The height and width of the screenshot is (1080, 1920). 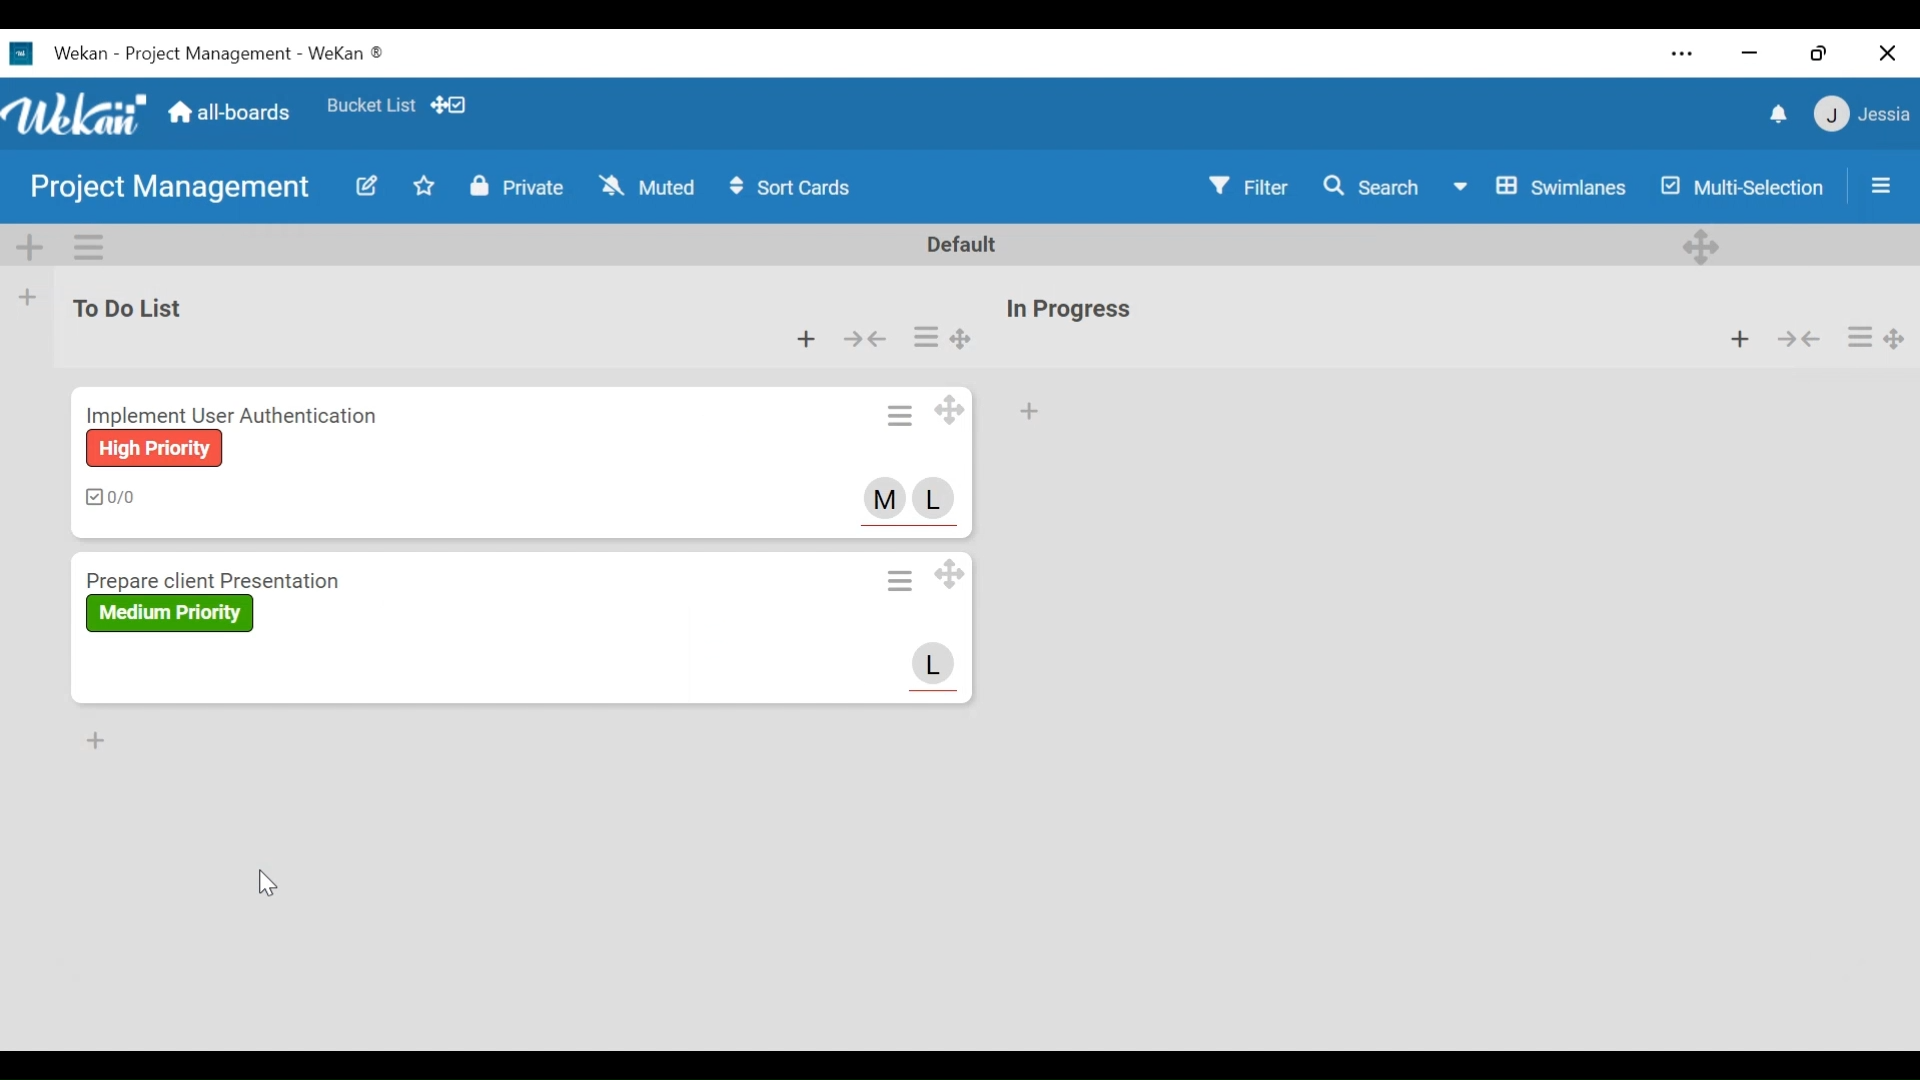 What do you see at coordinates (1880, 187) in the screenshot?
I see `Open/Close Sidebar` at bounding box center [1880, 187].